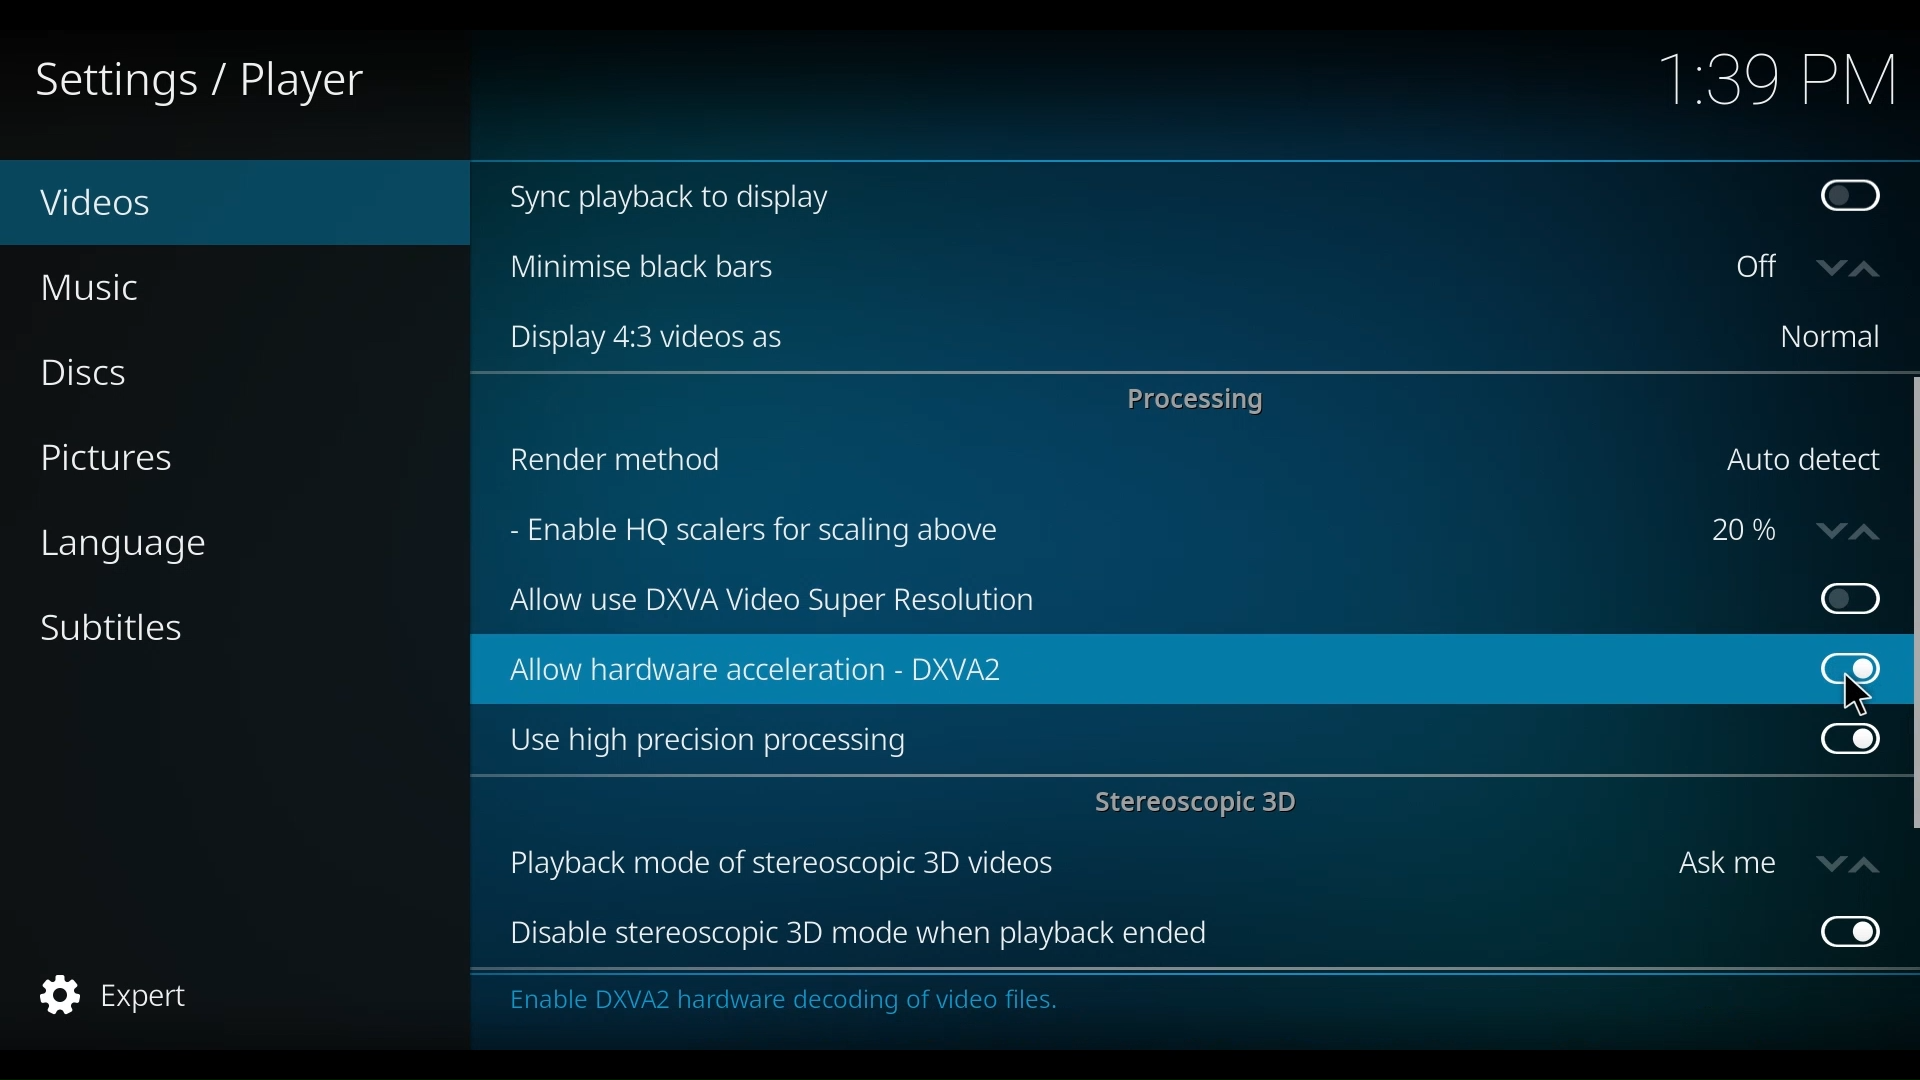 Image resolution: width=1920 pixels, height=1080 pixels. What do you see at coordinates (1101, 266) in the screenshot?
I see `Minimise black bars` at bounding box center [1101, 266].